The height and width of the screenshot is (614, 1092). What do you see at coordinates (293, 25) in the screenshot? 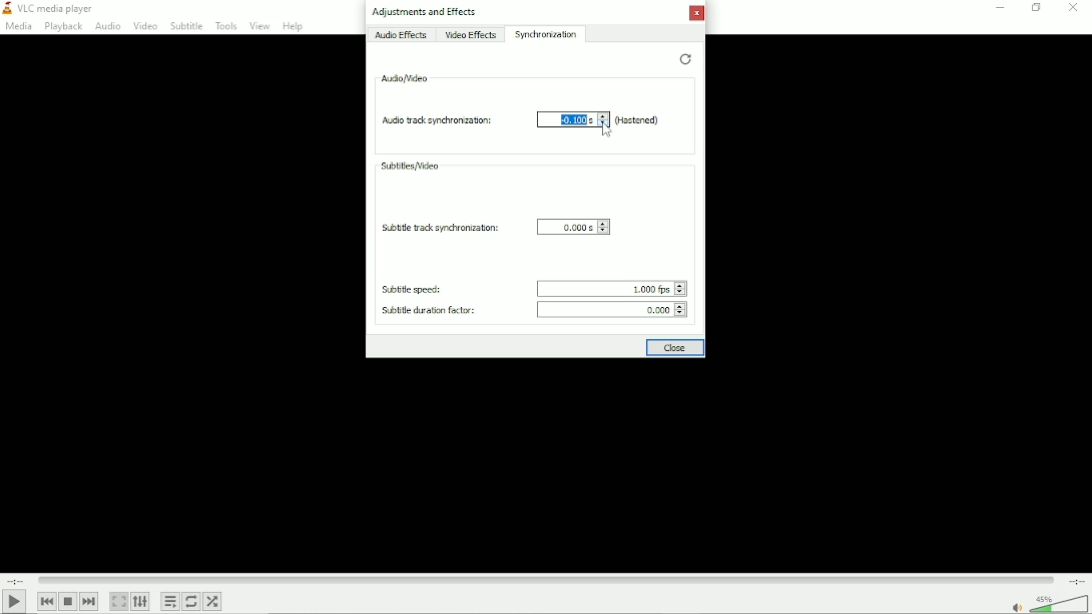
I see `Help` at bounding box center [293, 25].